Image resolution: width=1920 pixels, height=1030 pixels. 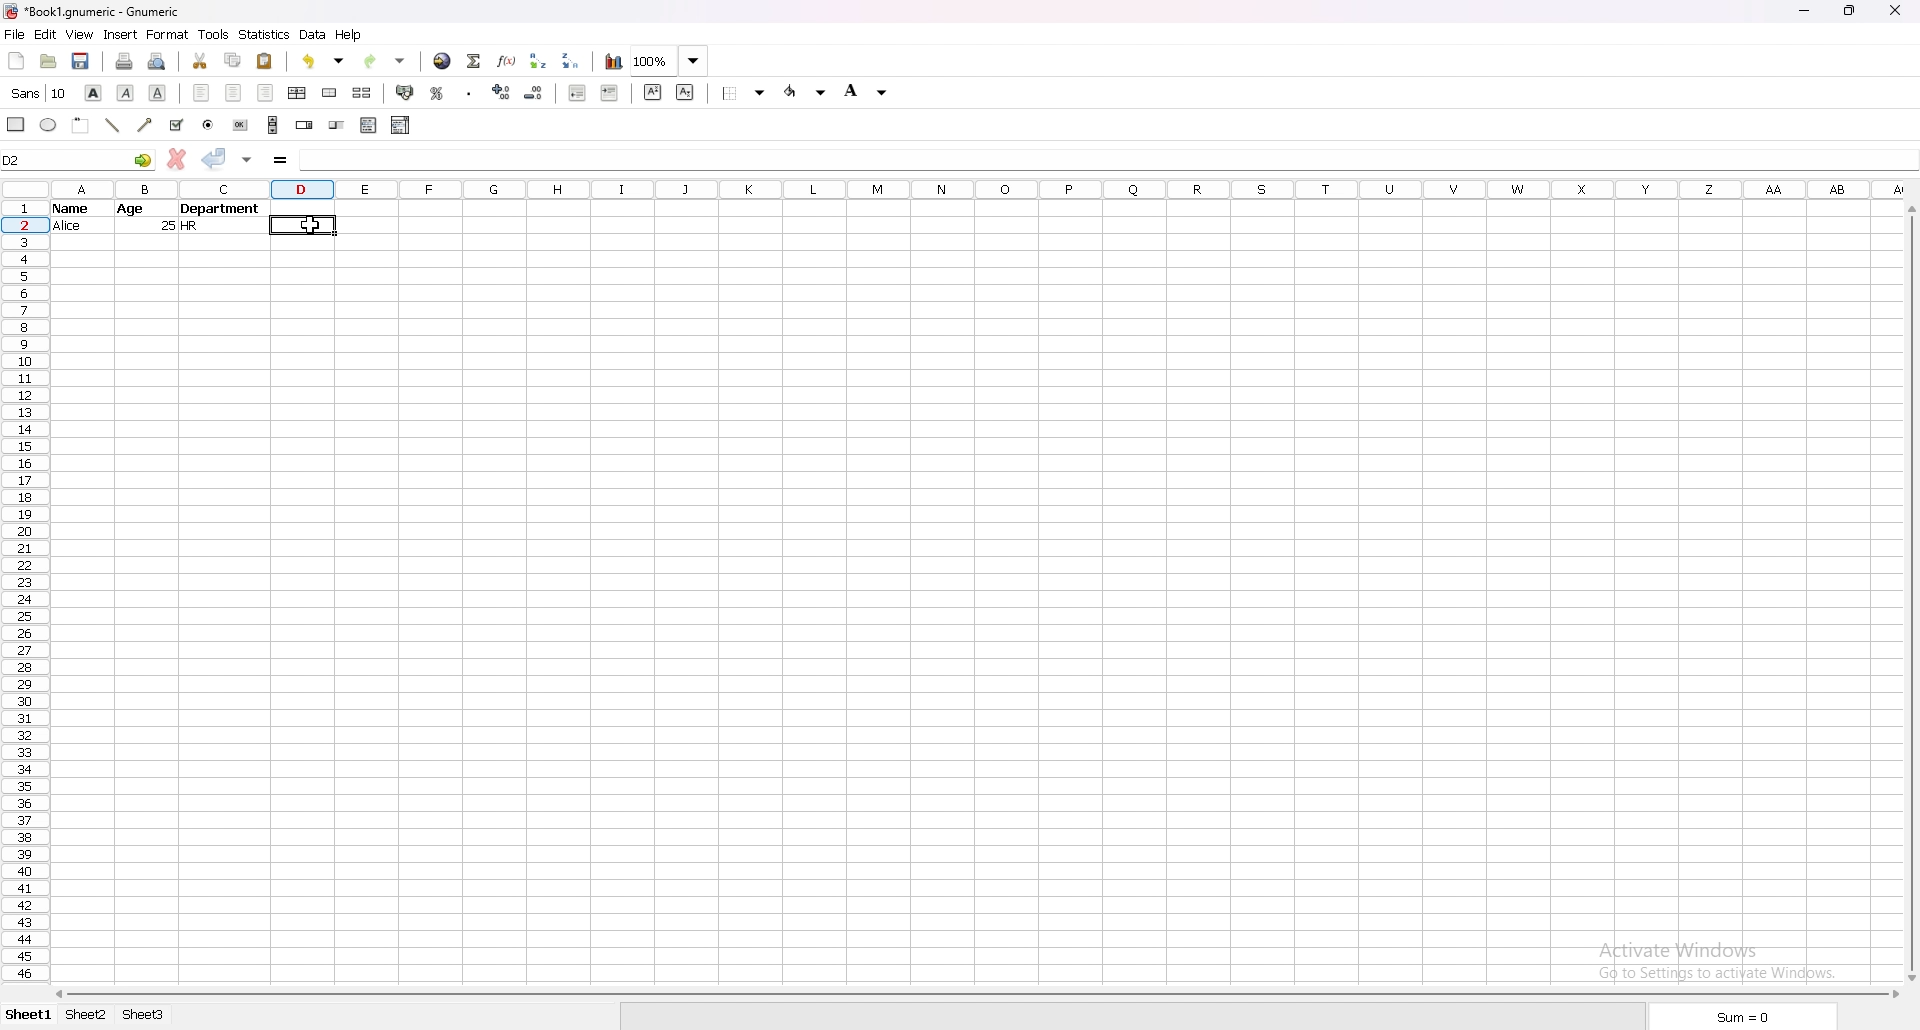 What do you see at coordinates (443, 60) in the screenshot?
I see `hyperlink` at bounding box center [443, 60].